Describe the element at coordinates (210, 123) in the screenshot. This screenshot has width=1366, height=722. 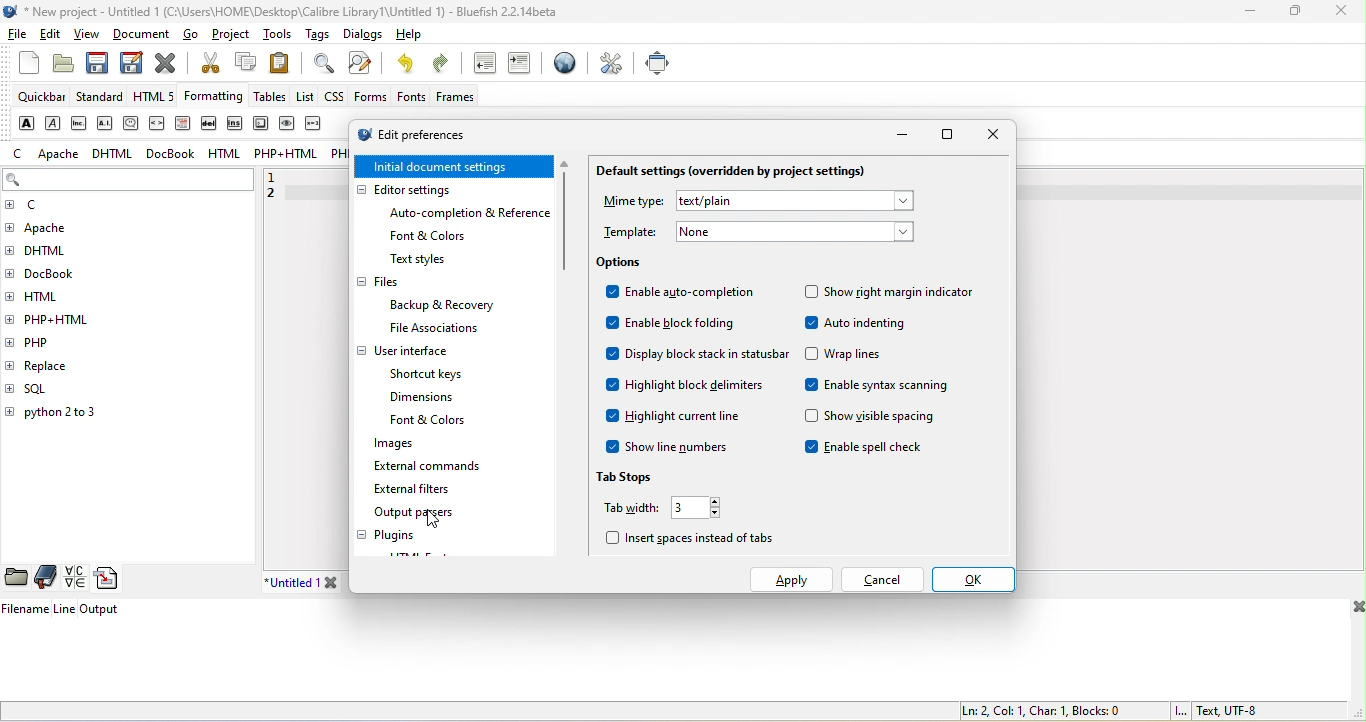
I see `delete` at that location.